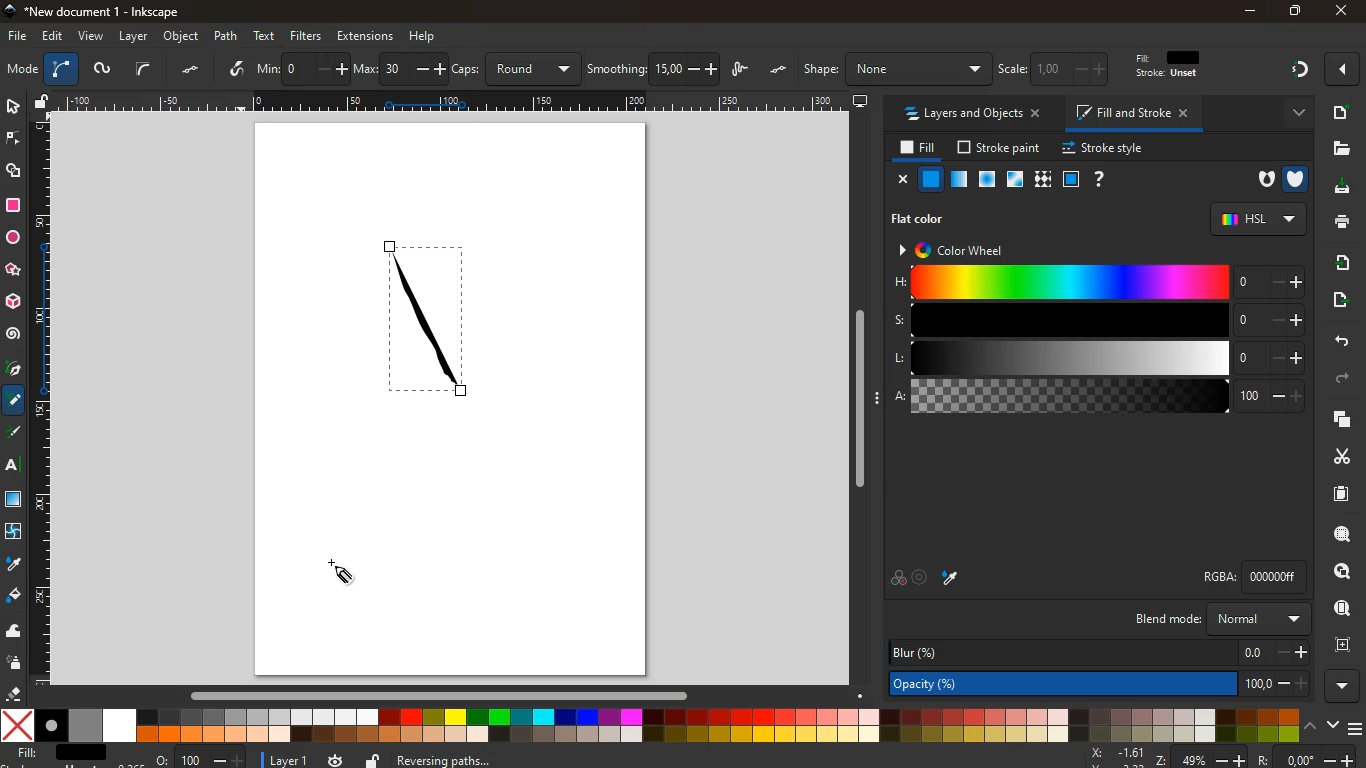  Describe the element at coordinates (183, 36) in the screenshot. I see `object` at that location.